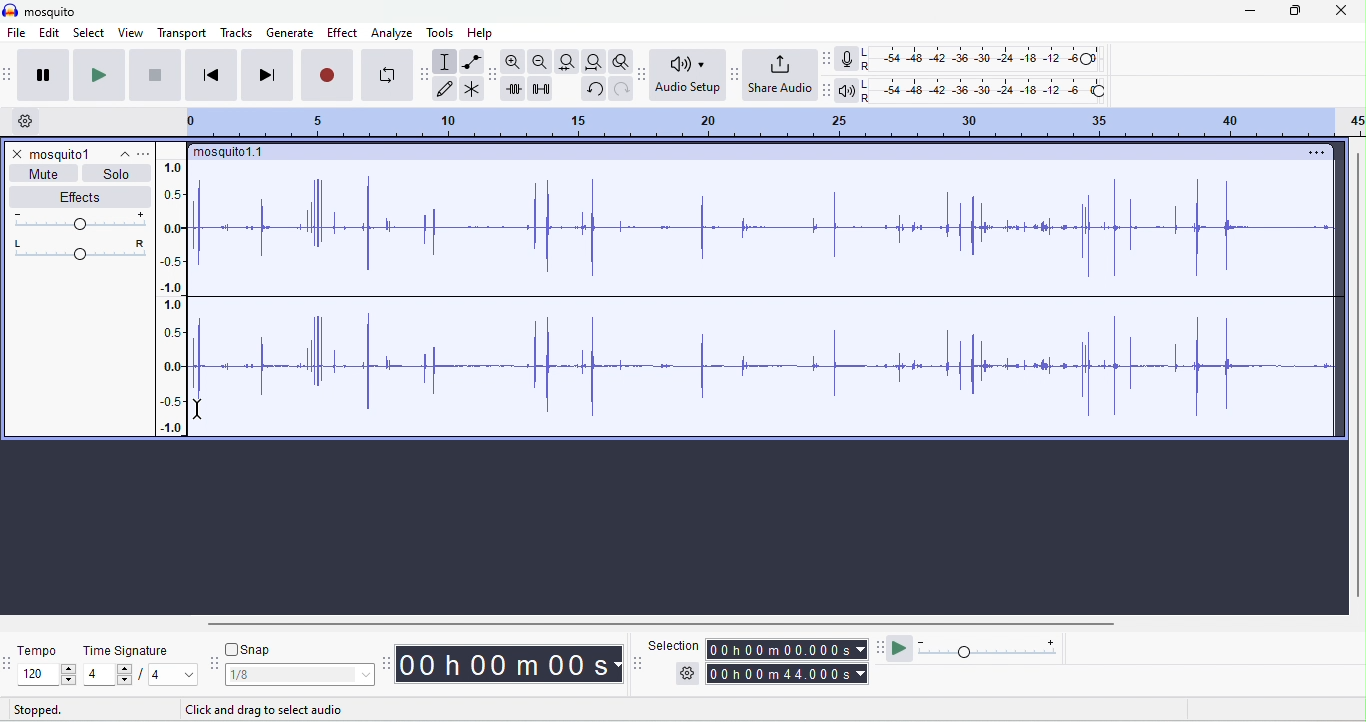 The width and height of the screenshot is (1366, 722). What do you see at coordinates (44, 173) in the screenshot?
I see `mute` at bounding box center [44, 173].